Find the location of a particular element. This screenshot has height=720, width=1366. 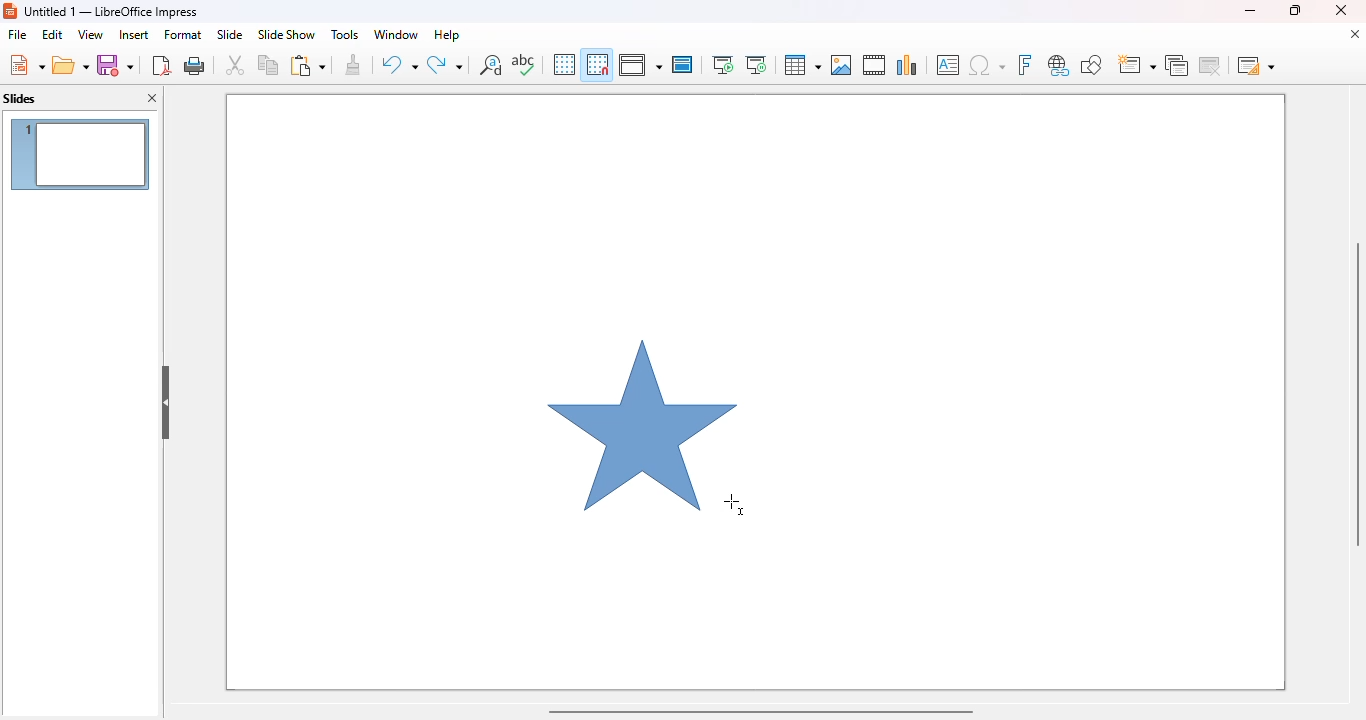

new slide is located at coordinates (1135, 65).